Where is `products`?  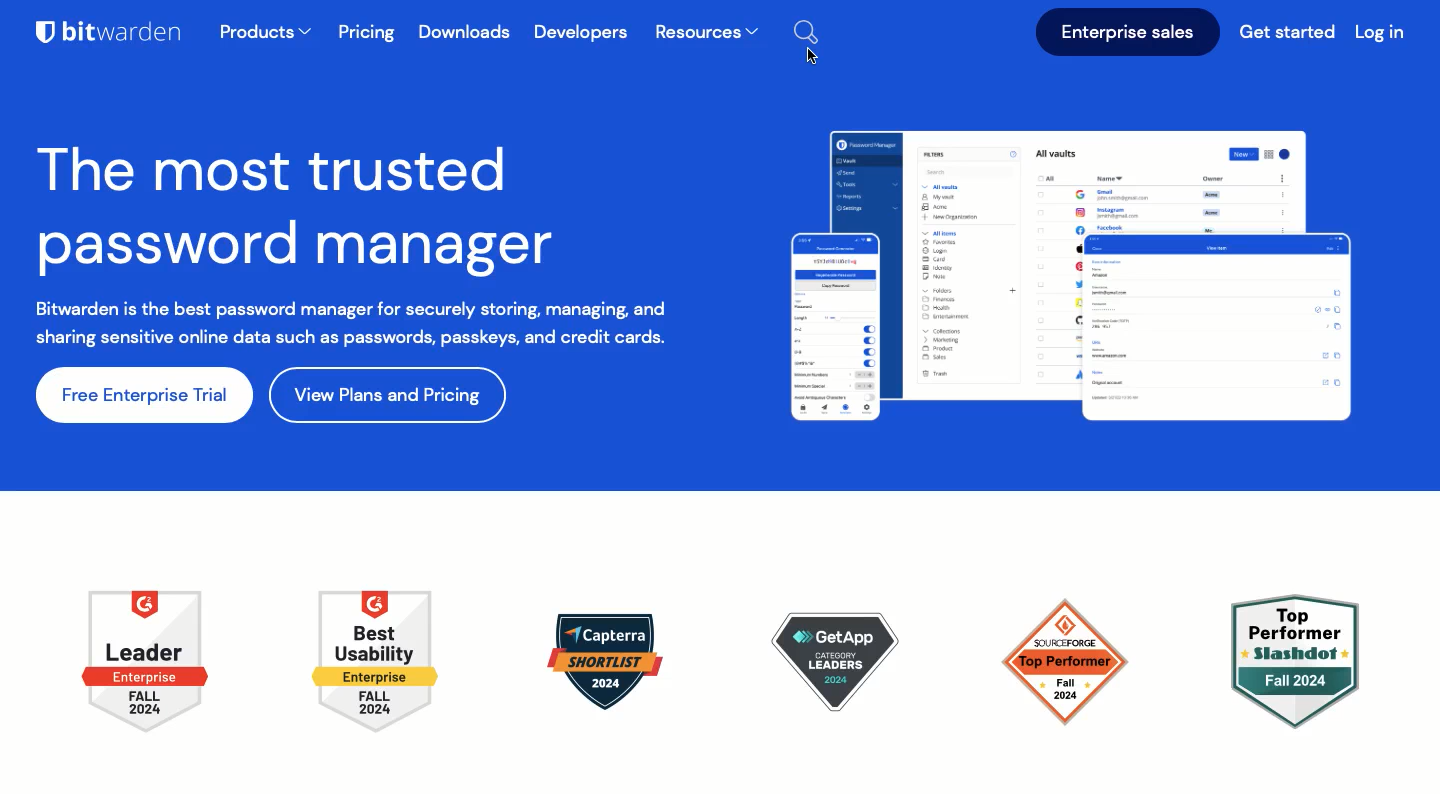
products is located at coordinates (266, 34).